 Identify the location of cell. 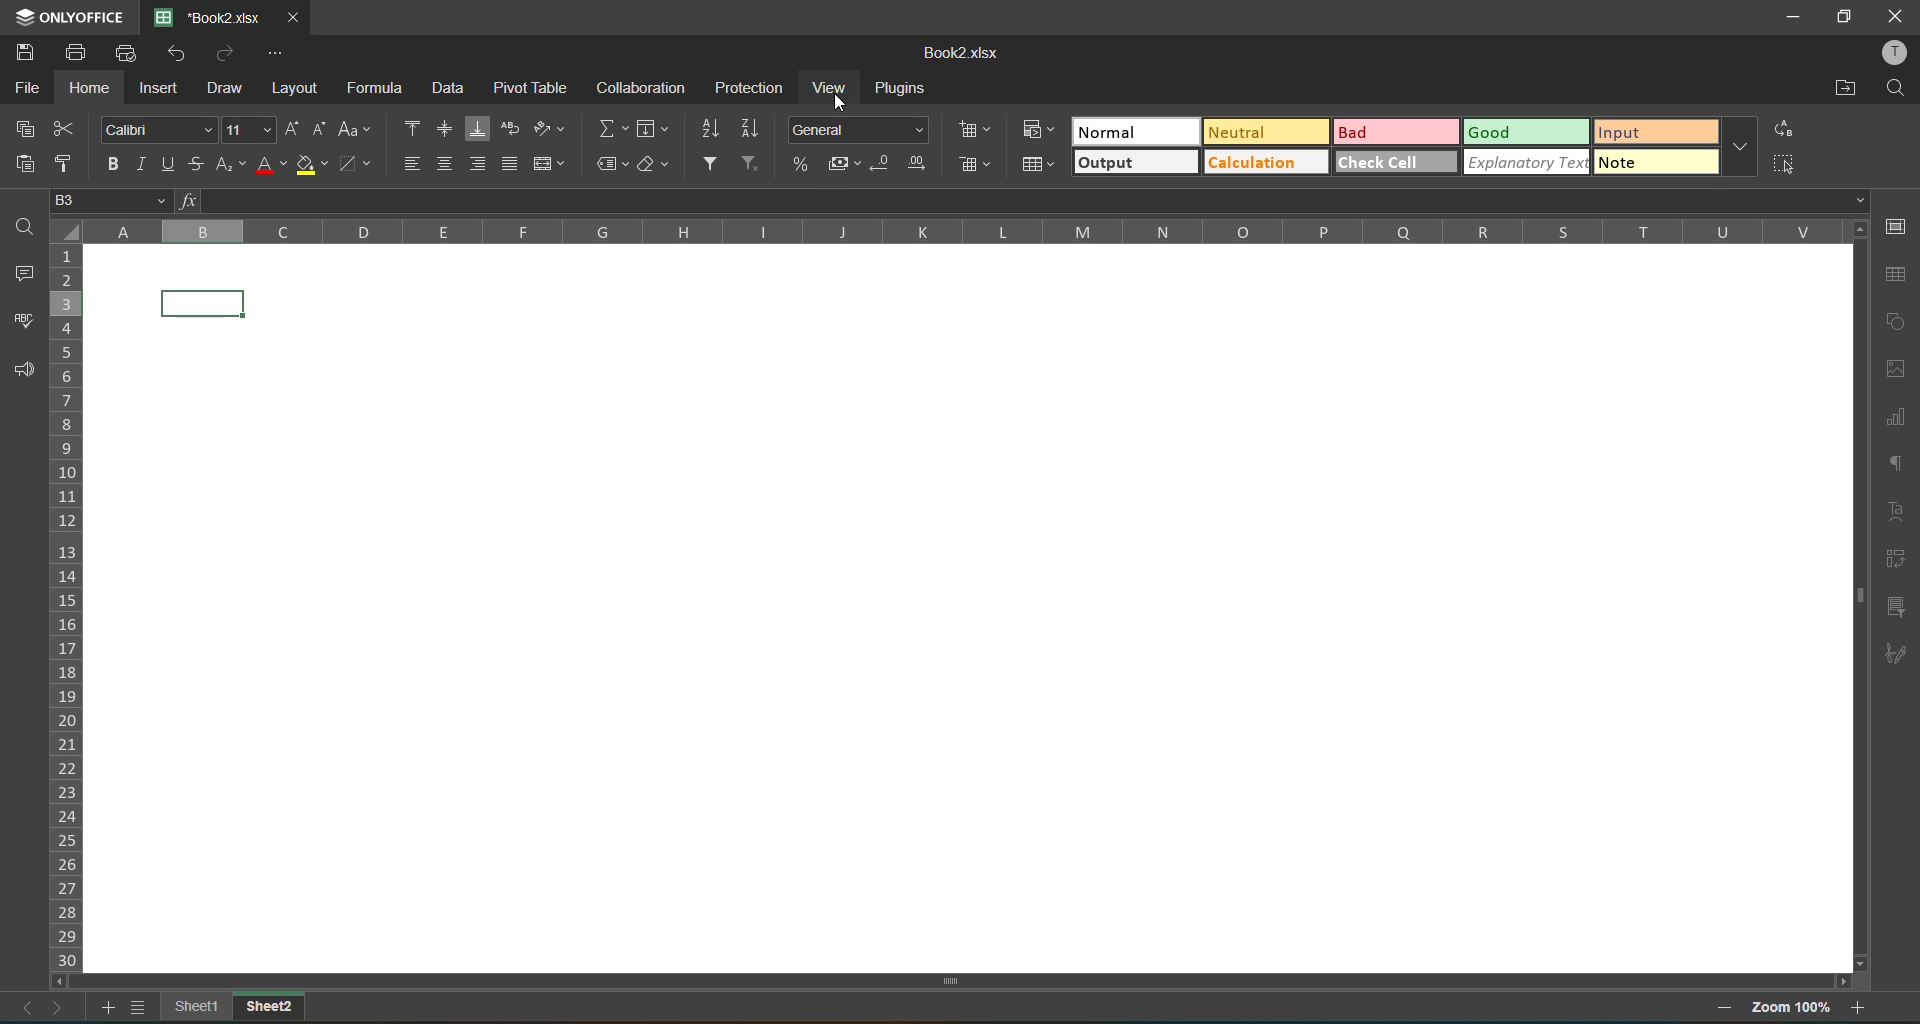
(206, 304).